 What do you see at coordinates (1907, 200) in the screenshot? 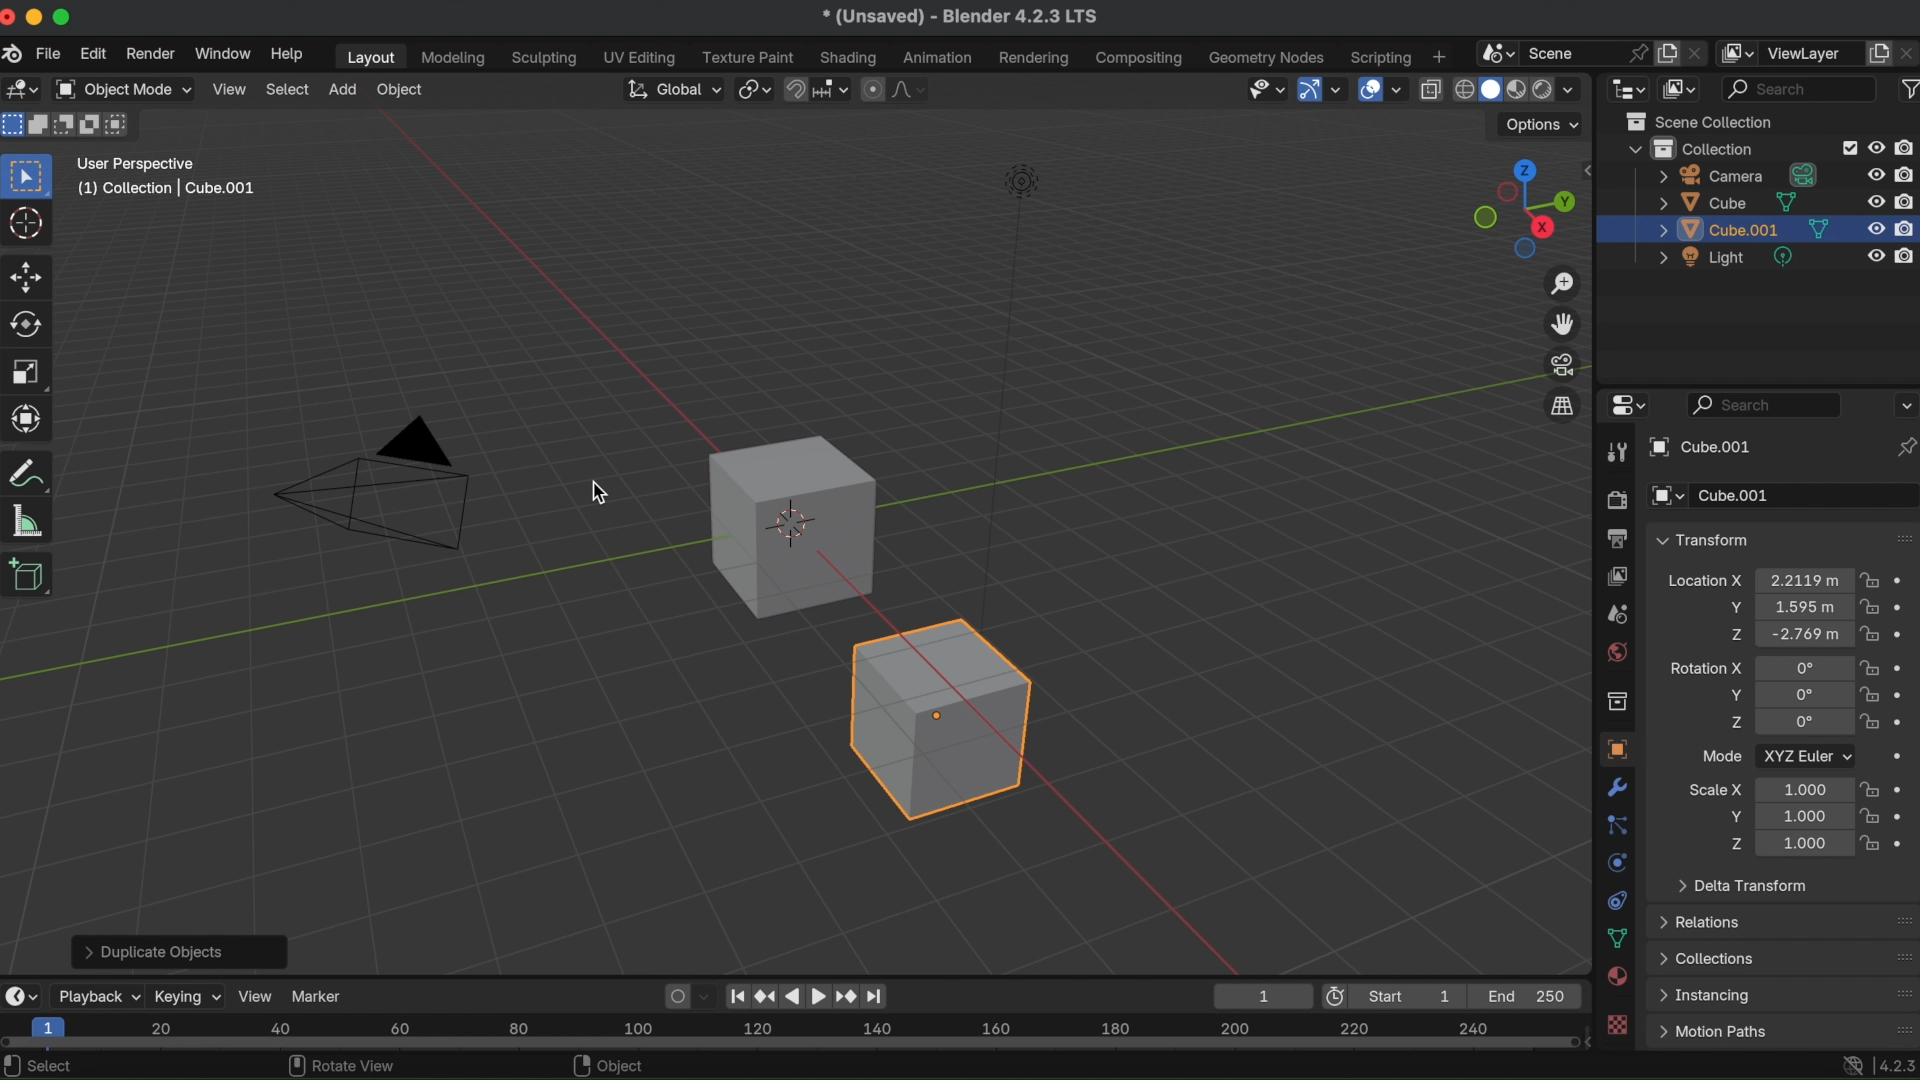
I see `disable in render` at bounding box center [1907, 200].